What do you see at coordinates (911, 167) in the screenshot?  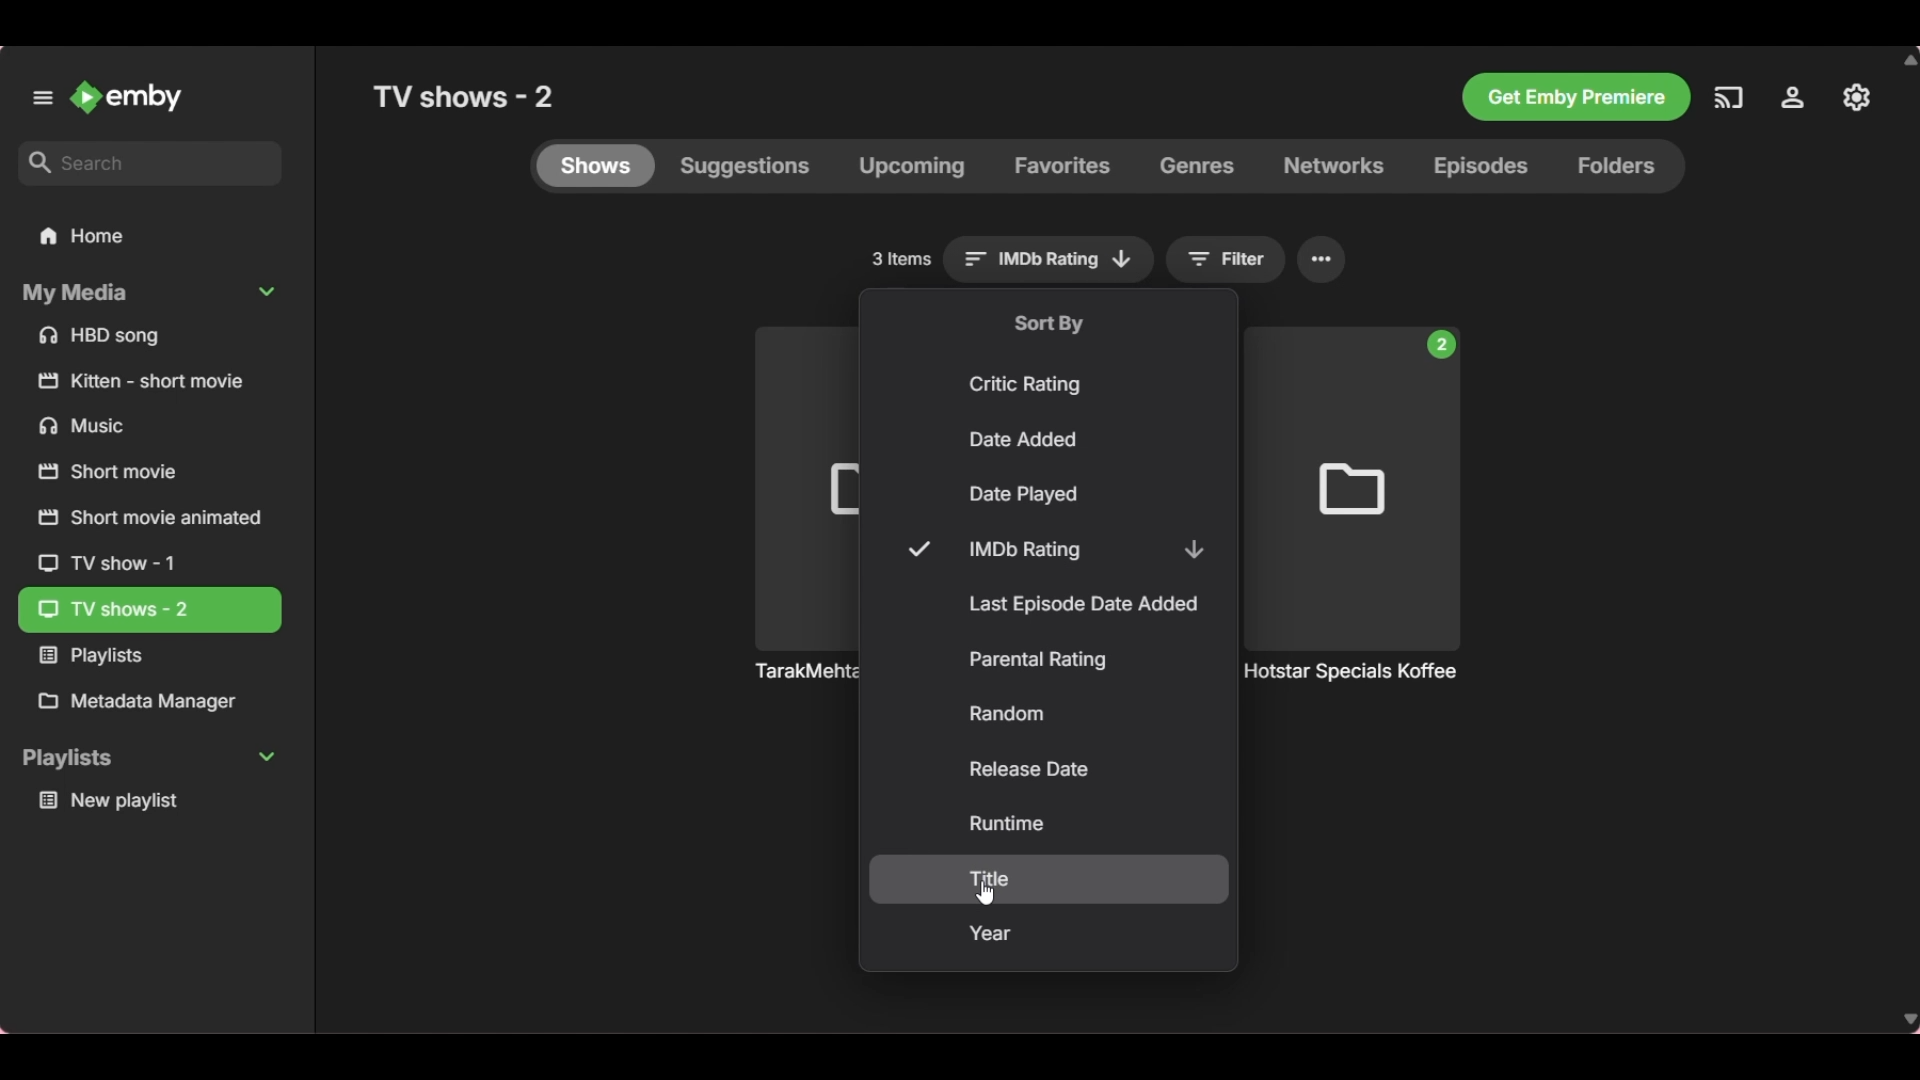 I see `Upcoming` at bounding box center [911, 167].